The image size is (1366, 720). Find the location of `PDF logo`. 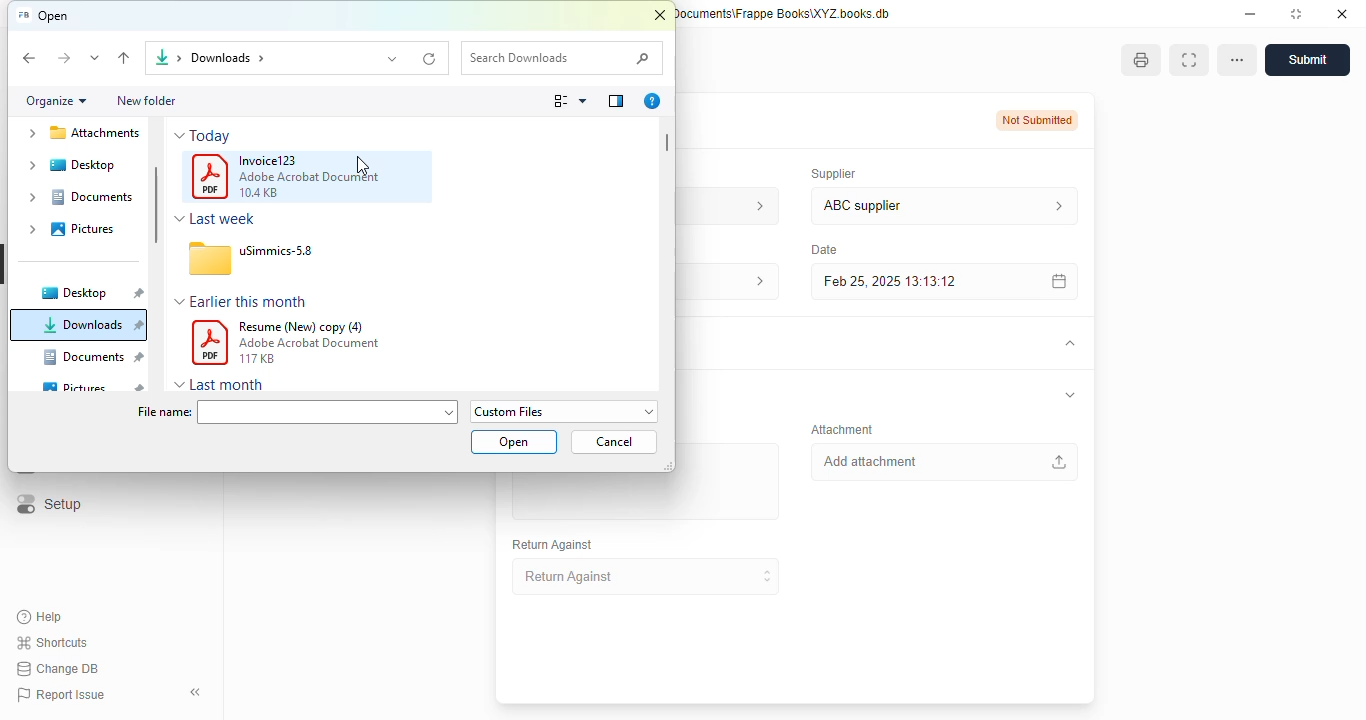

PDF logo is located at coordinates (210, 176).